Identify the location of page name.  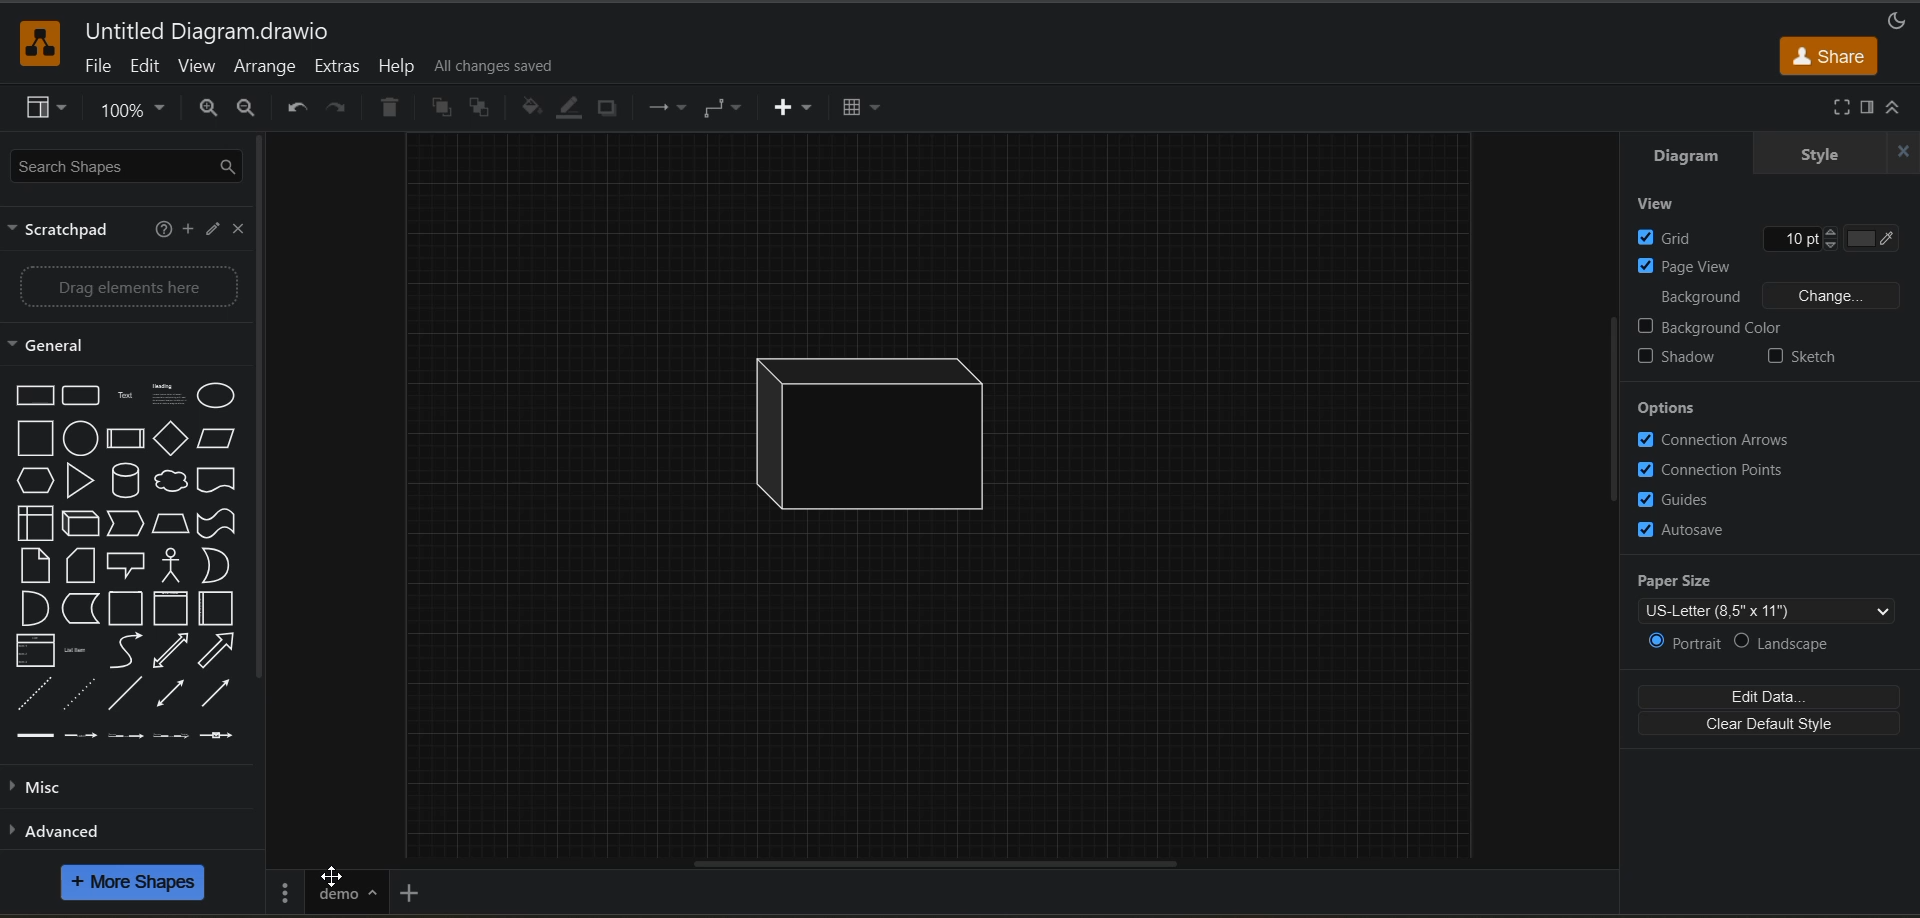
(347, 892).